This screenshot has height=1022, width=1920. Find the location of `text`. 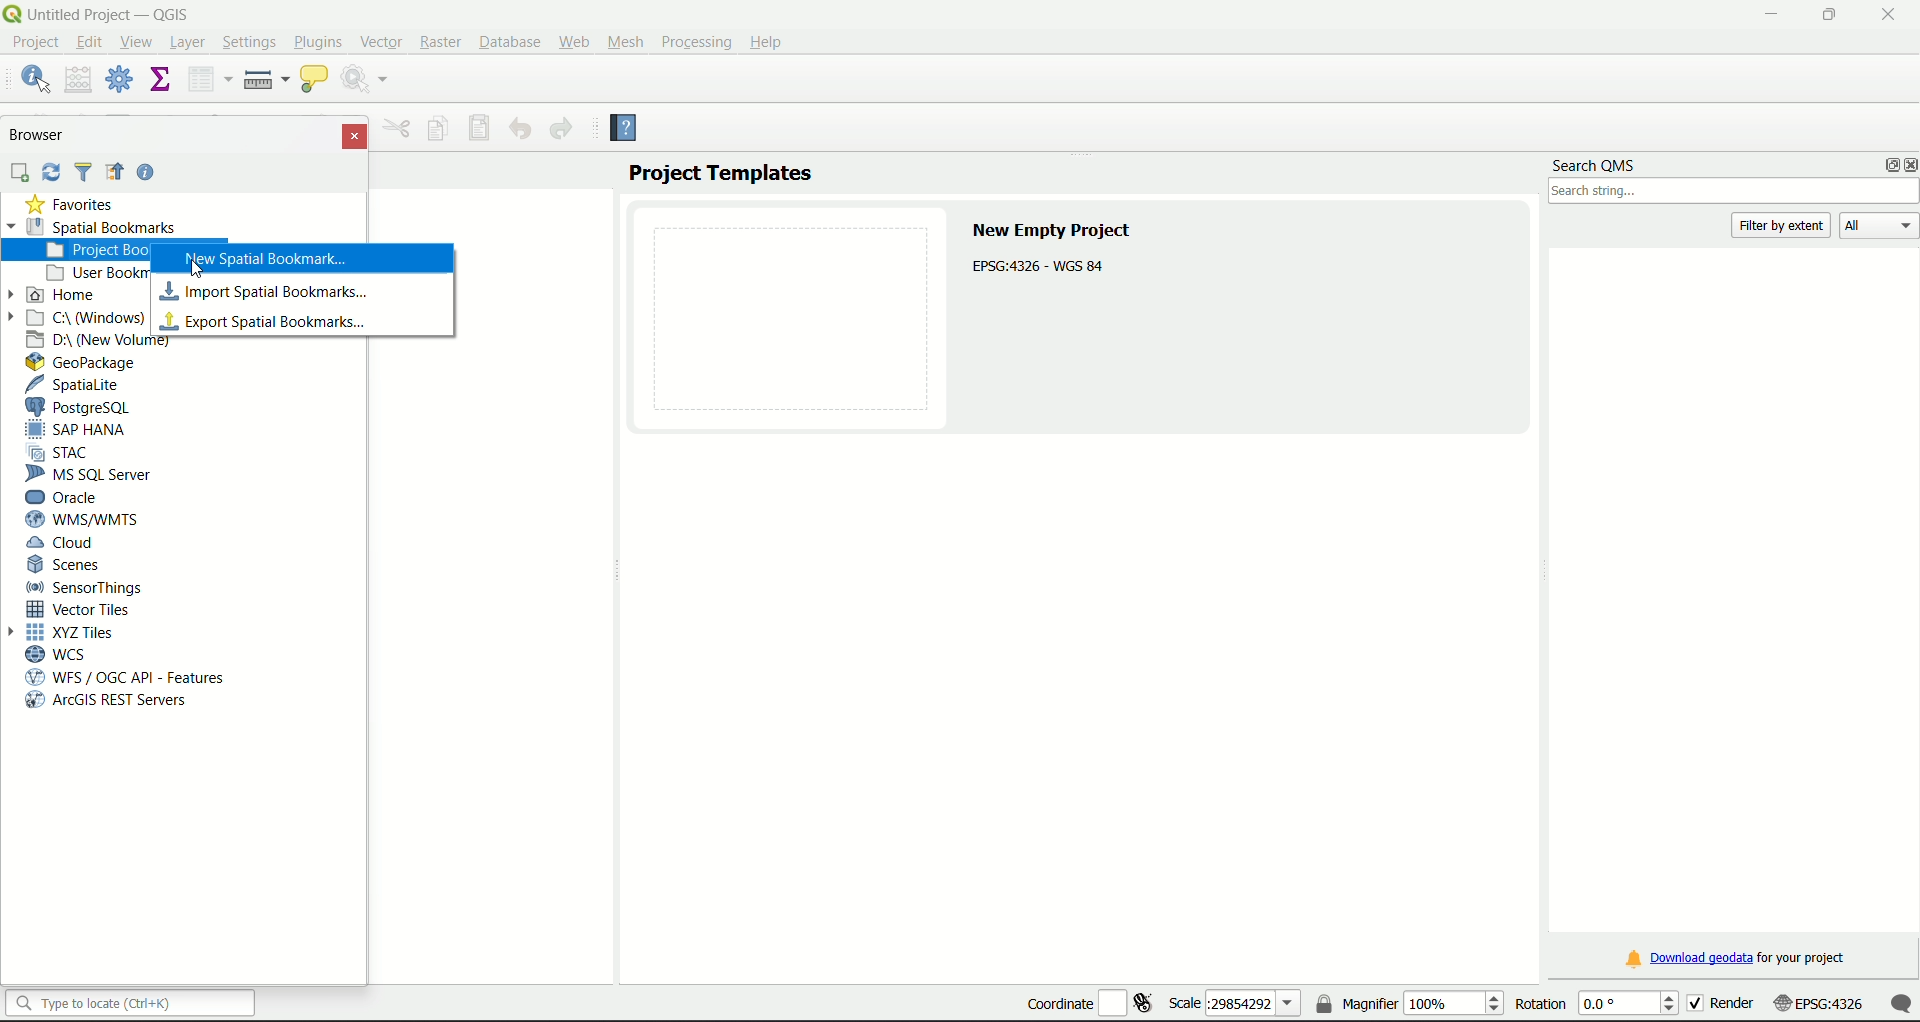

text is located at coordinates (1057, 251).